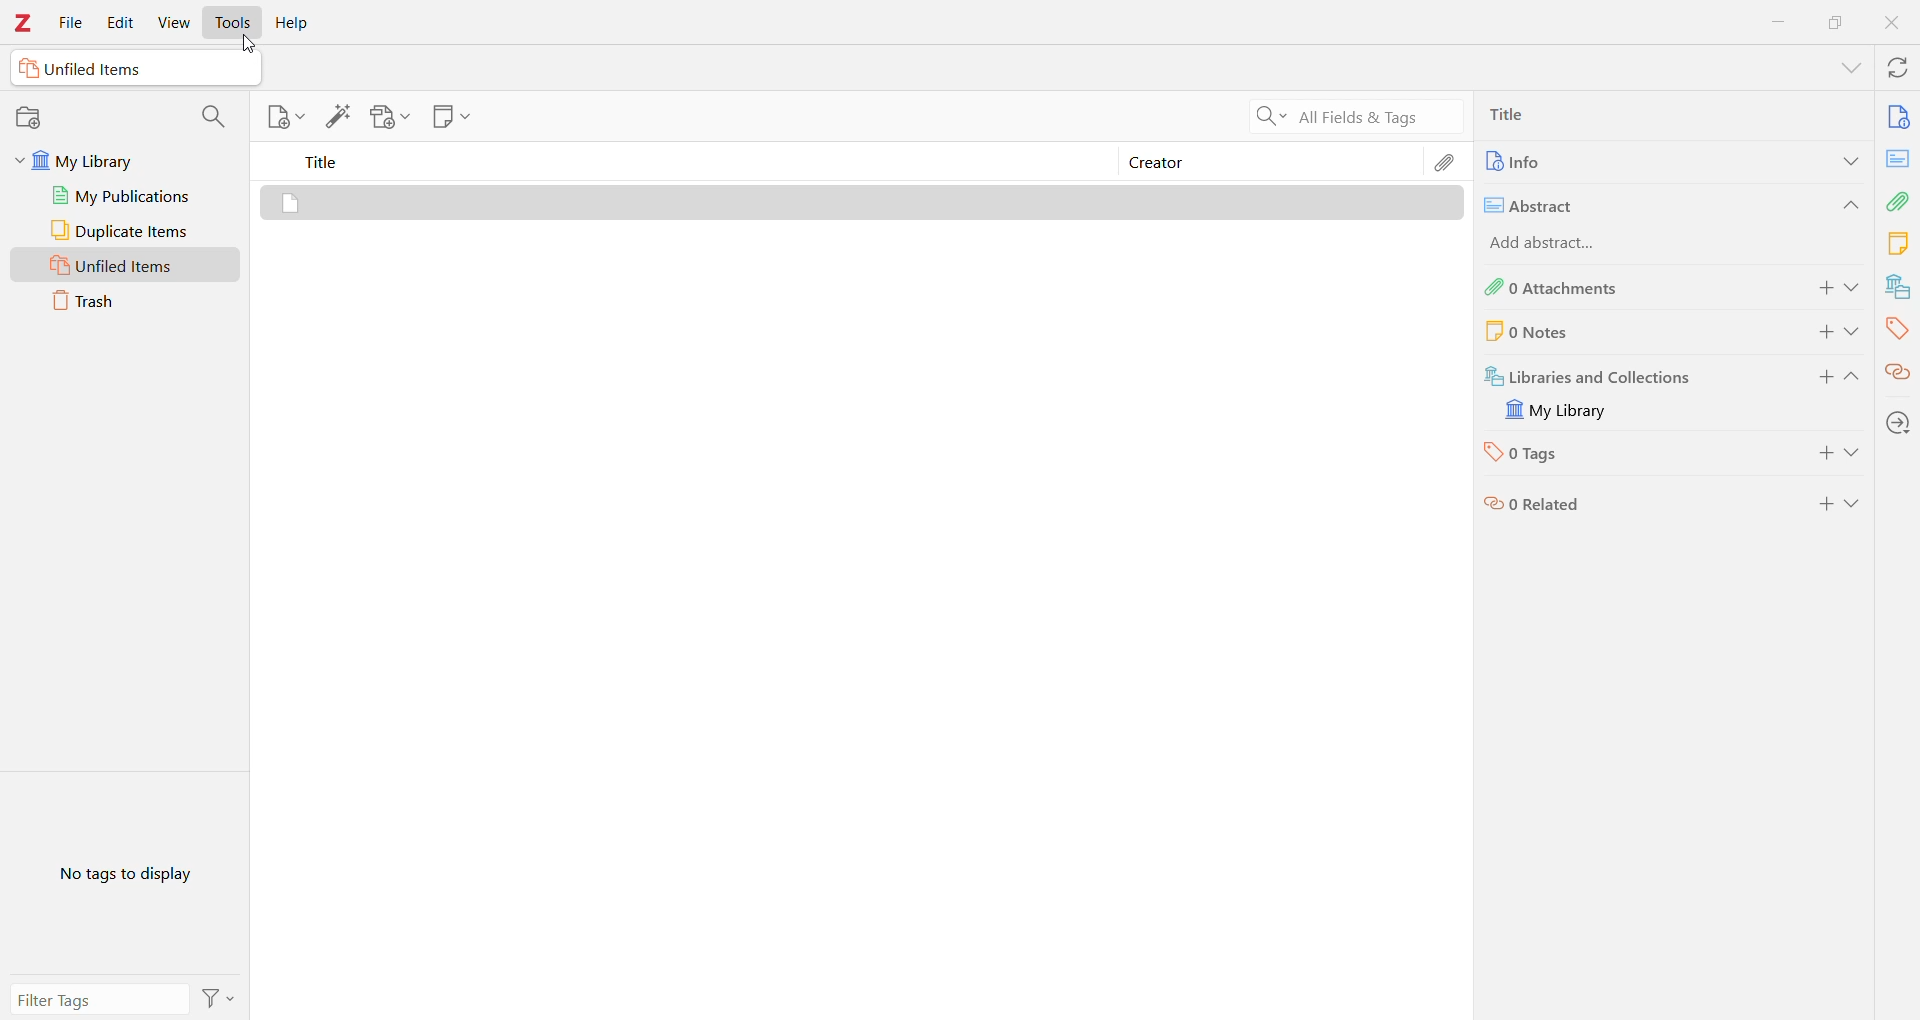  I want to click on List All Tabs, so click(1851, 69).